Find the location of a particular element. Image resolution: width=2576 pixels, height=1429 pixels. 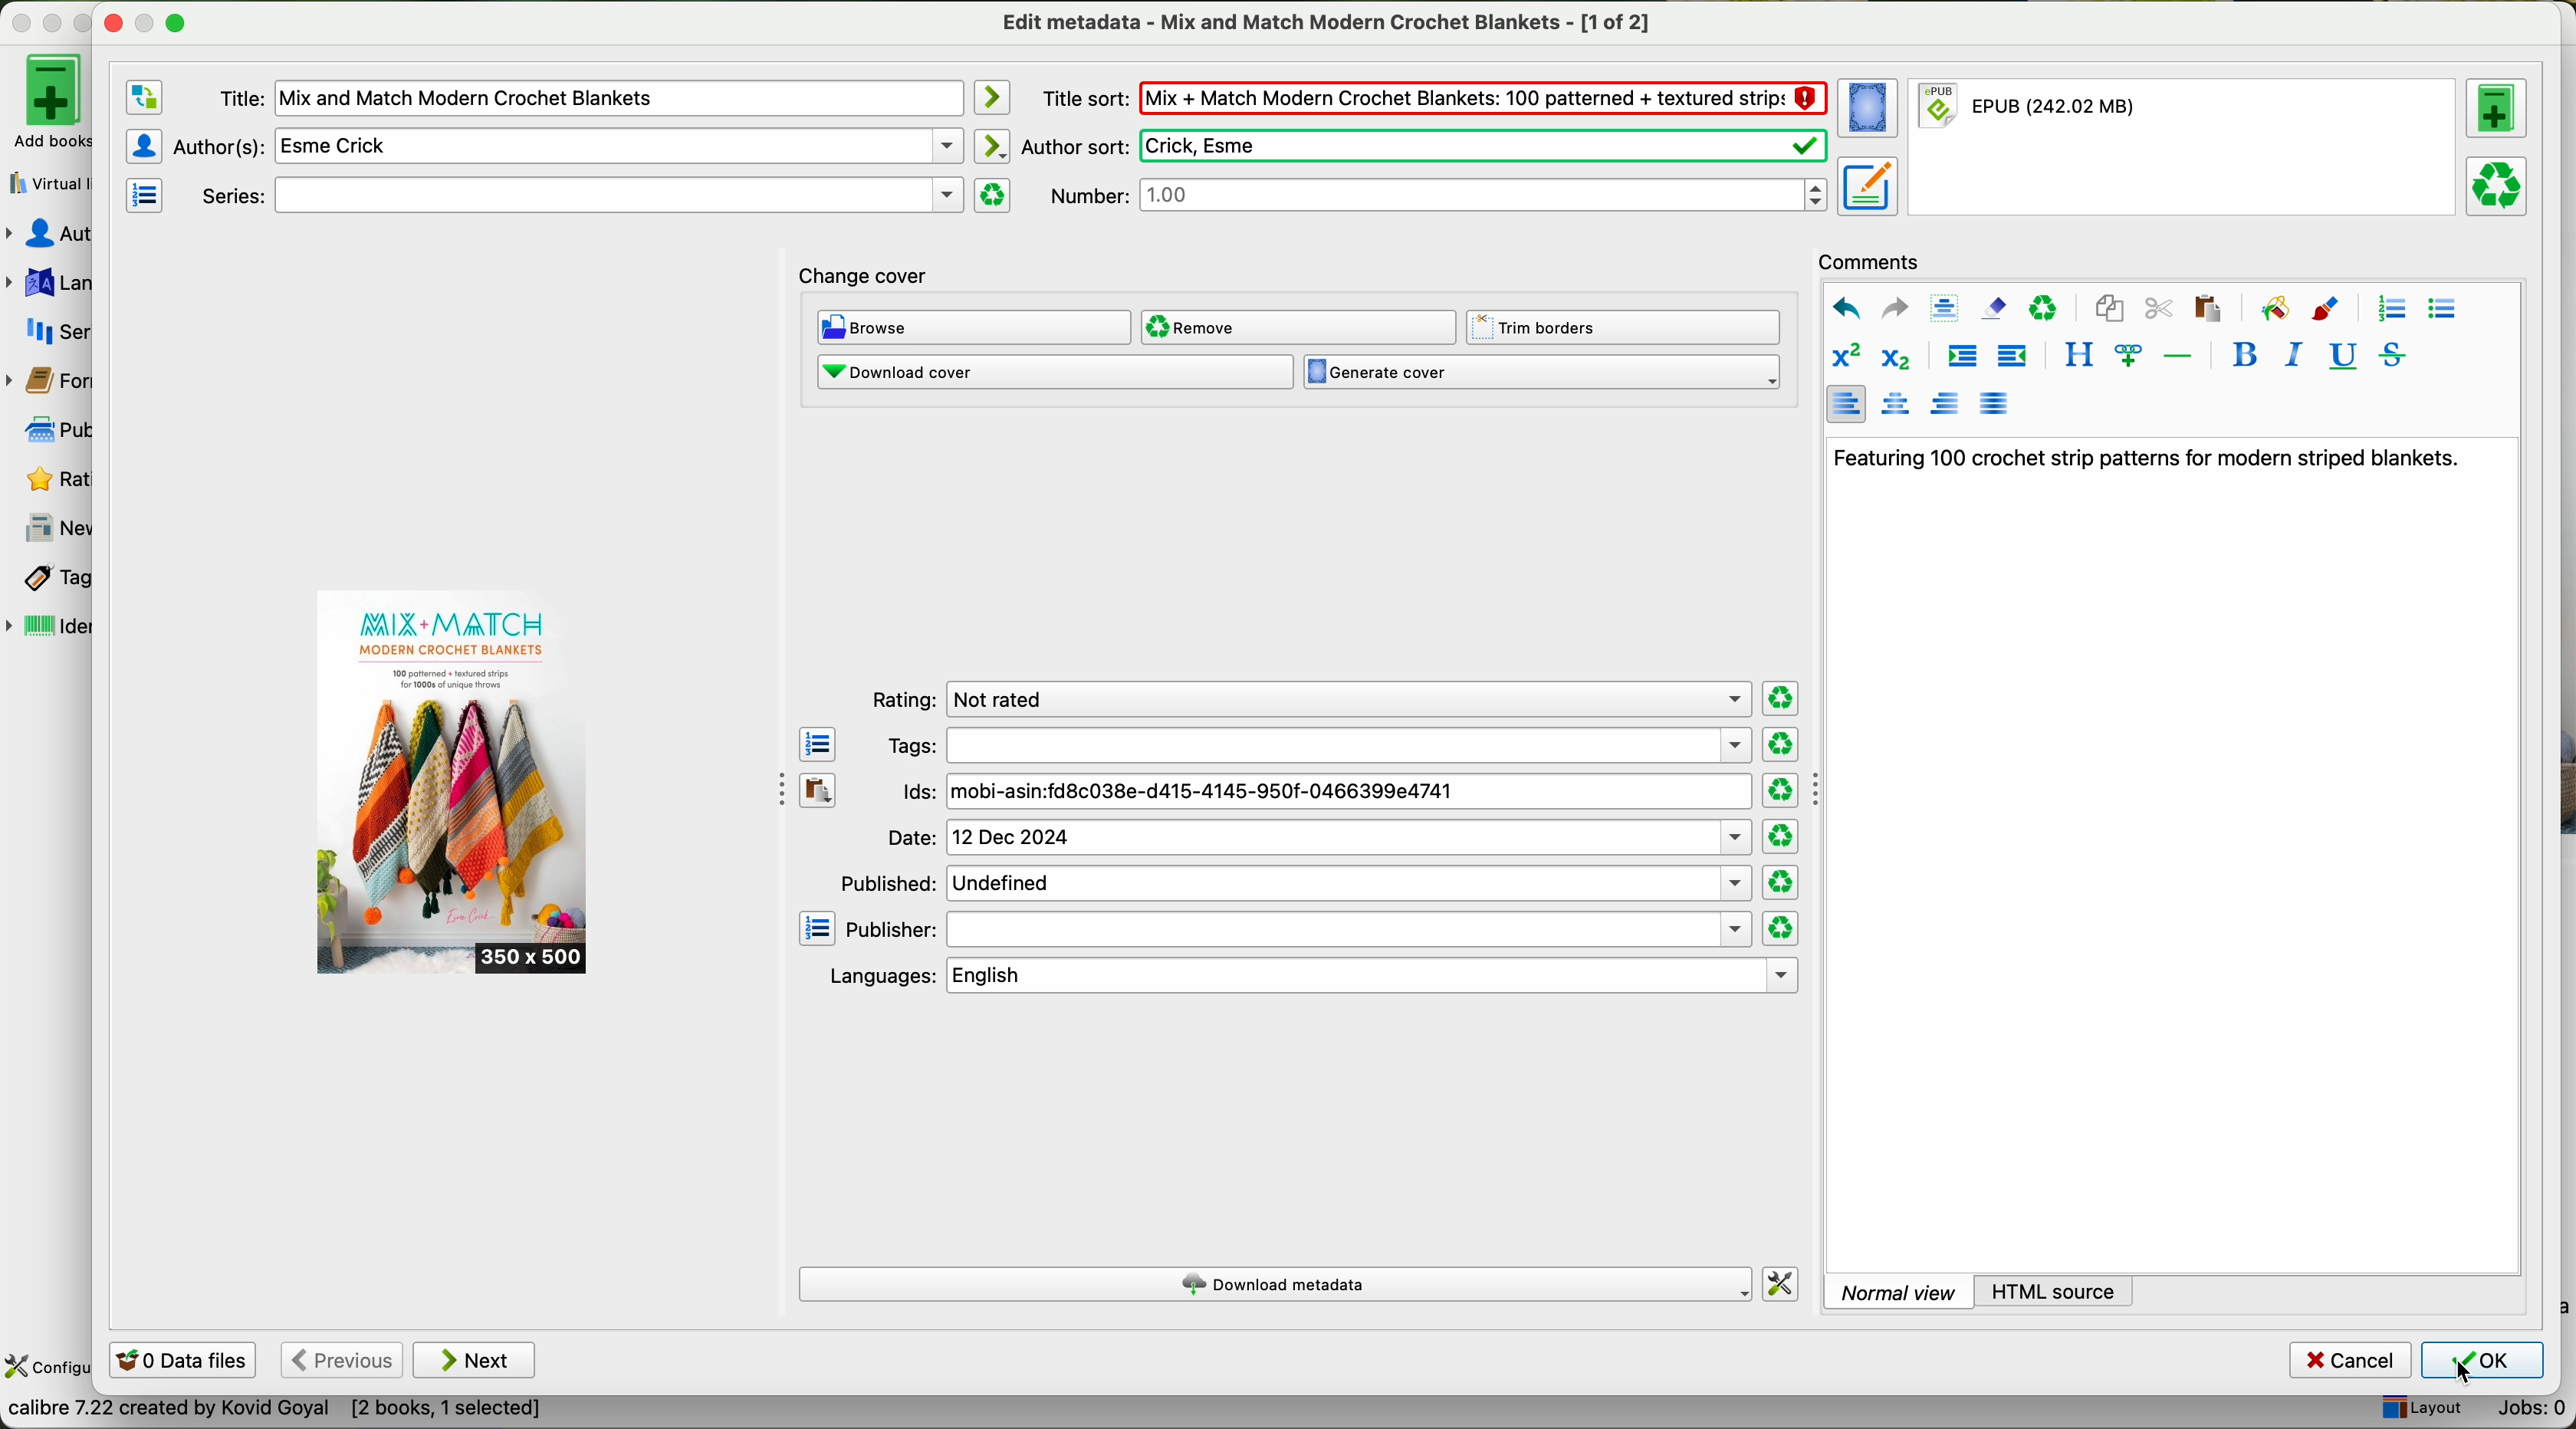

clear rating is located at coordinates (1782, 699).